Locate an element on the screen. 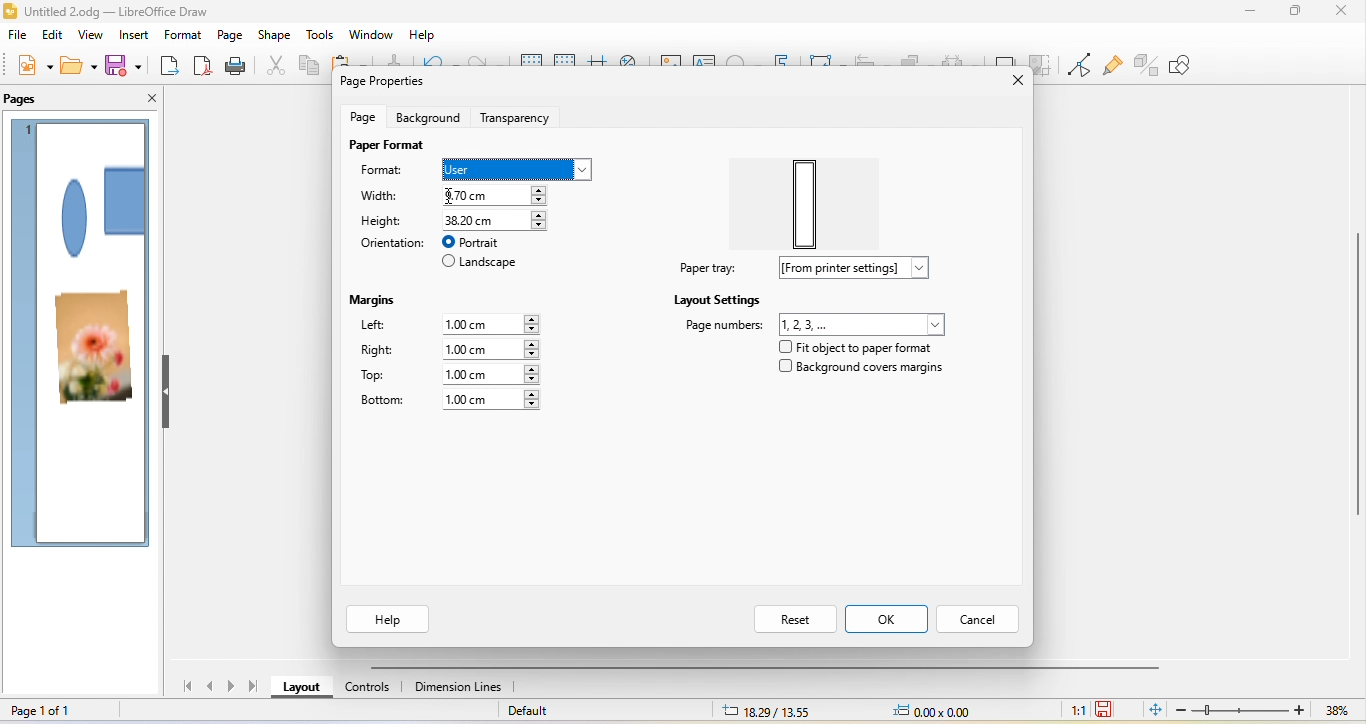 The height and width of the screenshot is (724, 1366). maximize is located at coordinates (1294, 16).